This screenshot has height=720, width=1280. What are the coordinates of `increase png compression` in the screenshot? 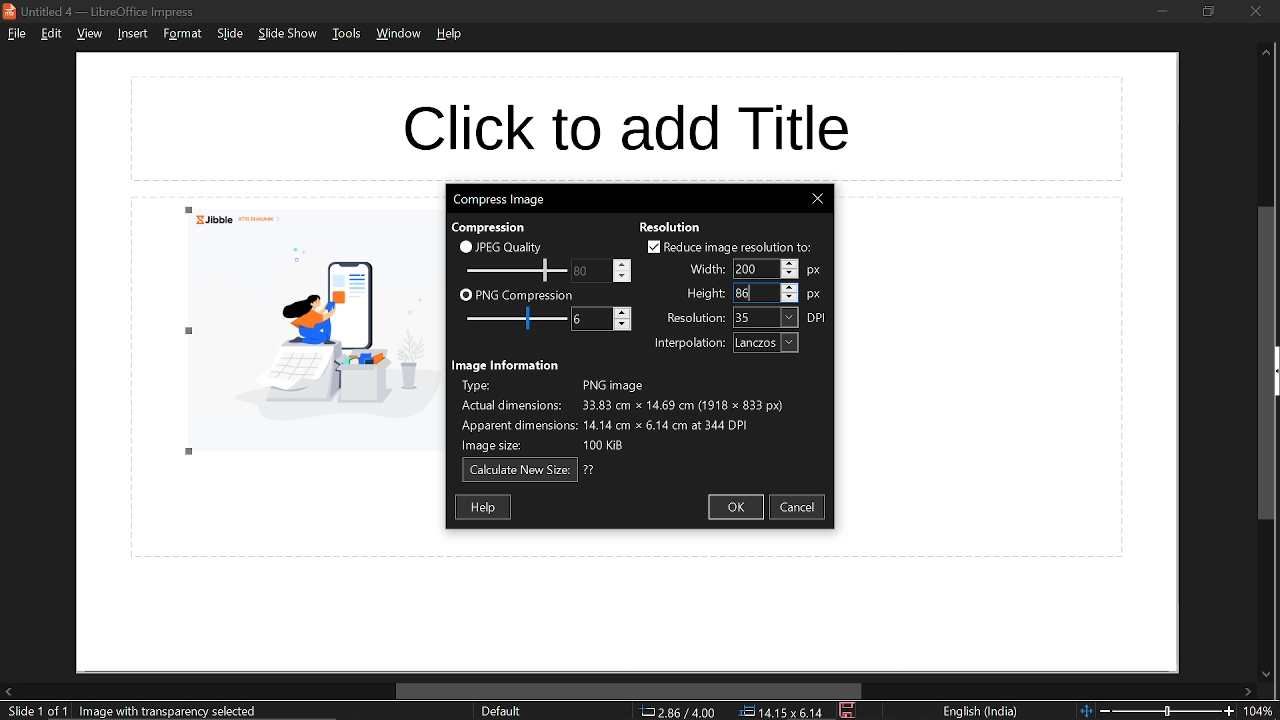 It's located at (623, 312).